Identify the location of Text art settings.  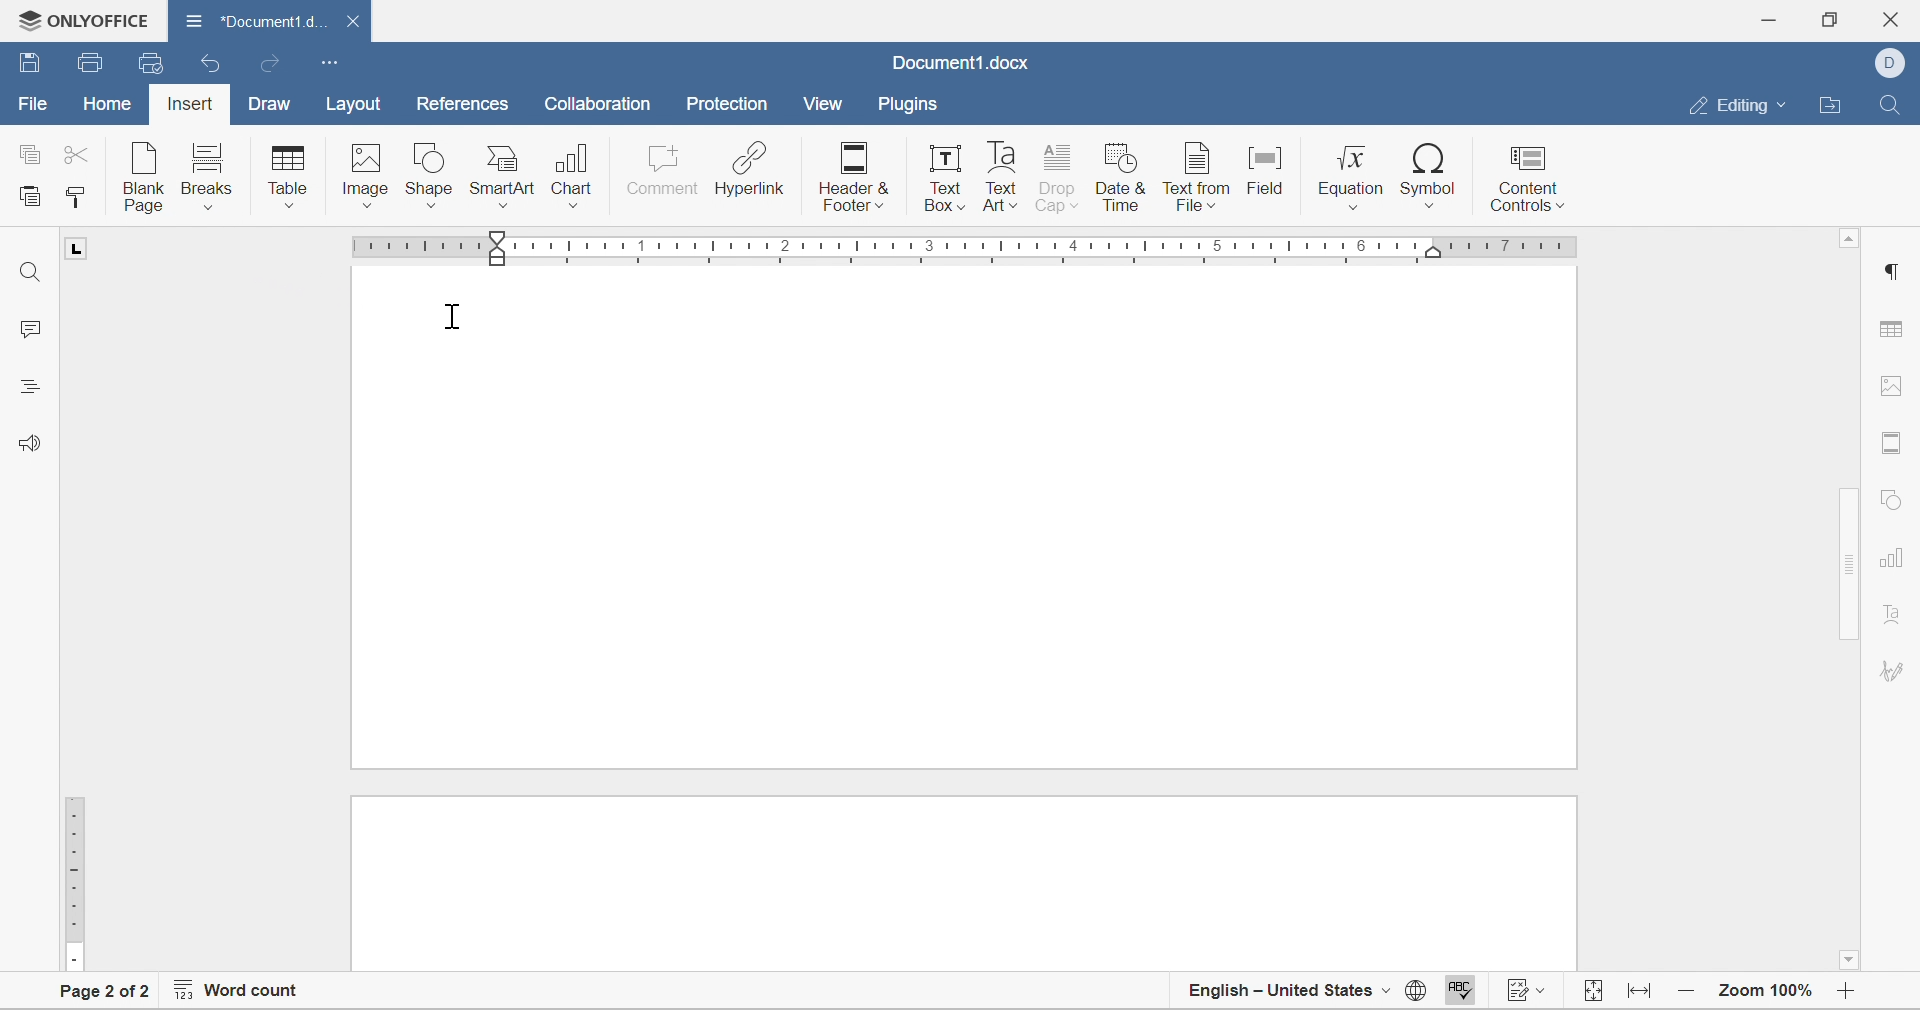
(1896, 673).